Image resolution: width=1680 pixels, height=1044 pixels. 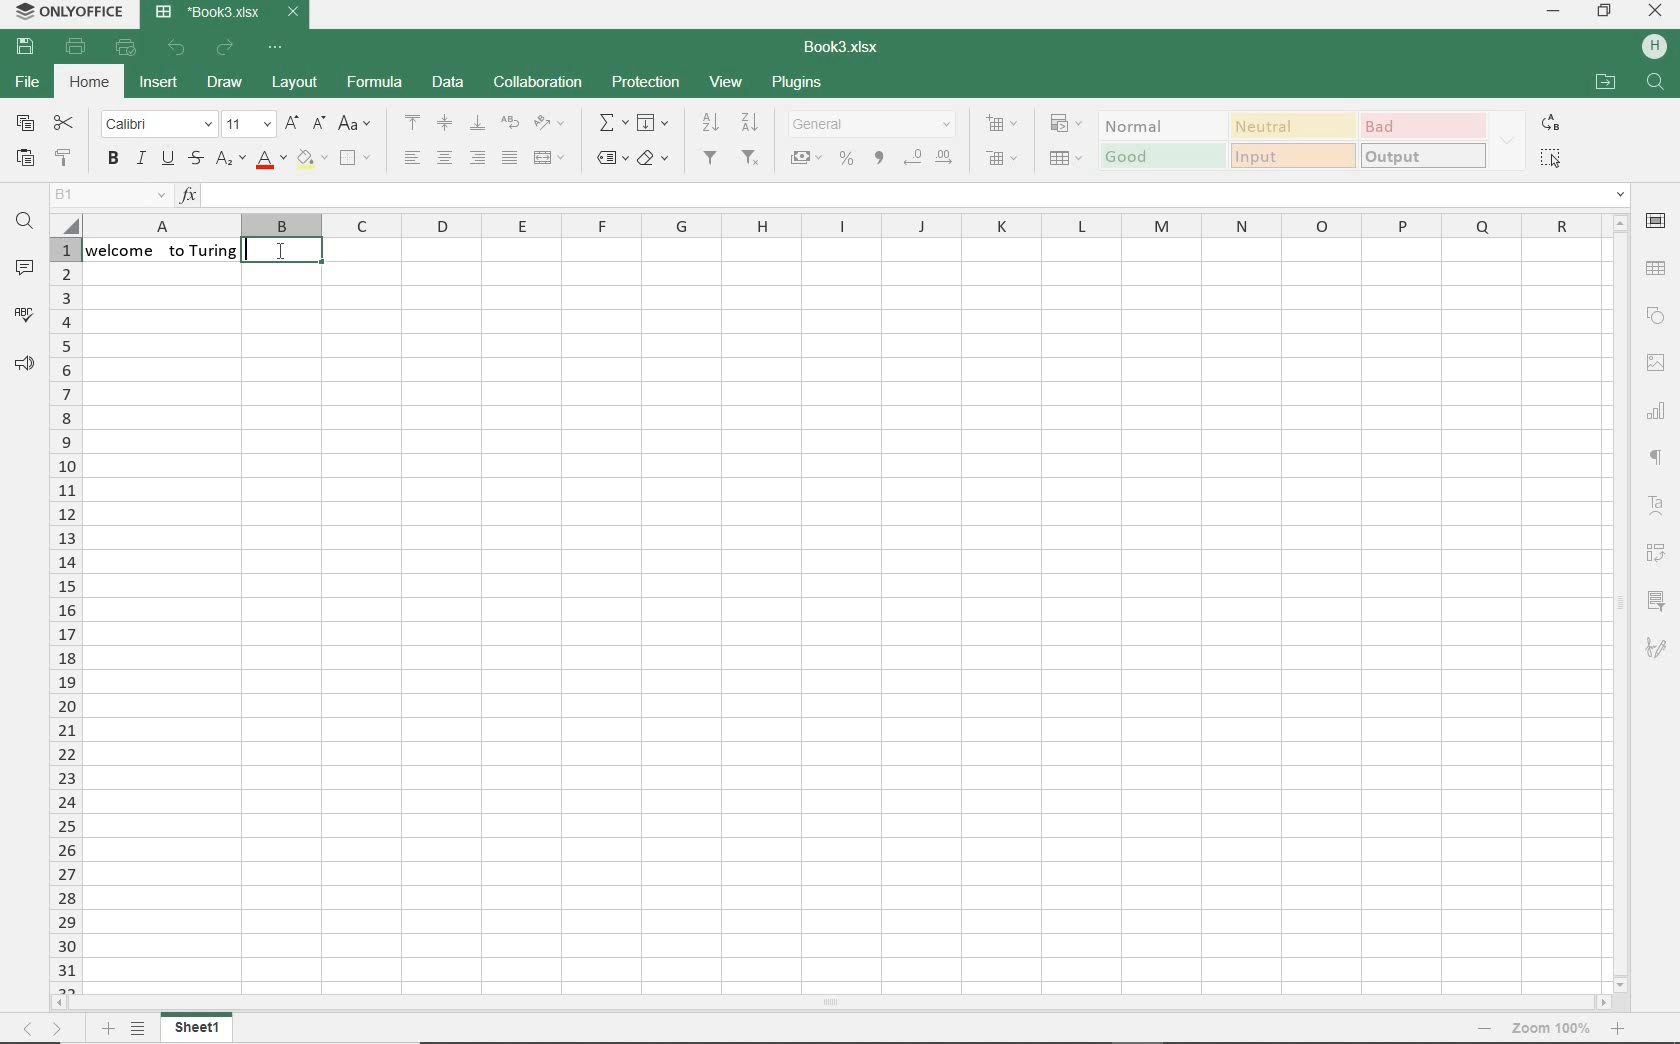 I want to click on fill color, so click(x=311, y=161).